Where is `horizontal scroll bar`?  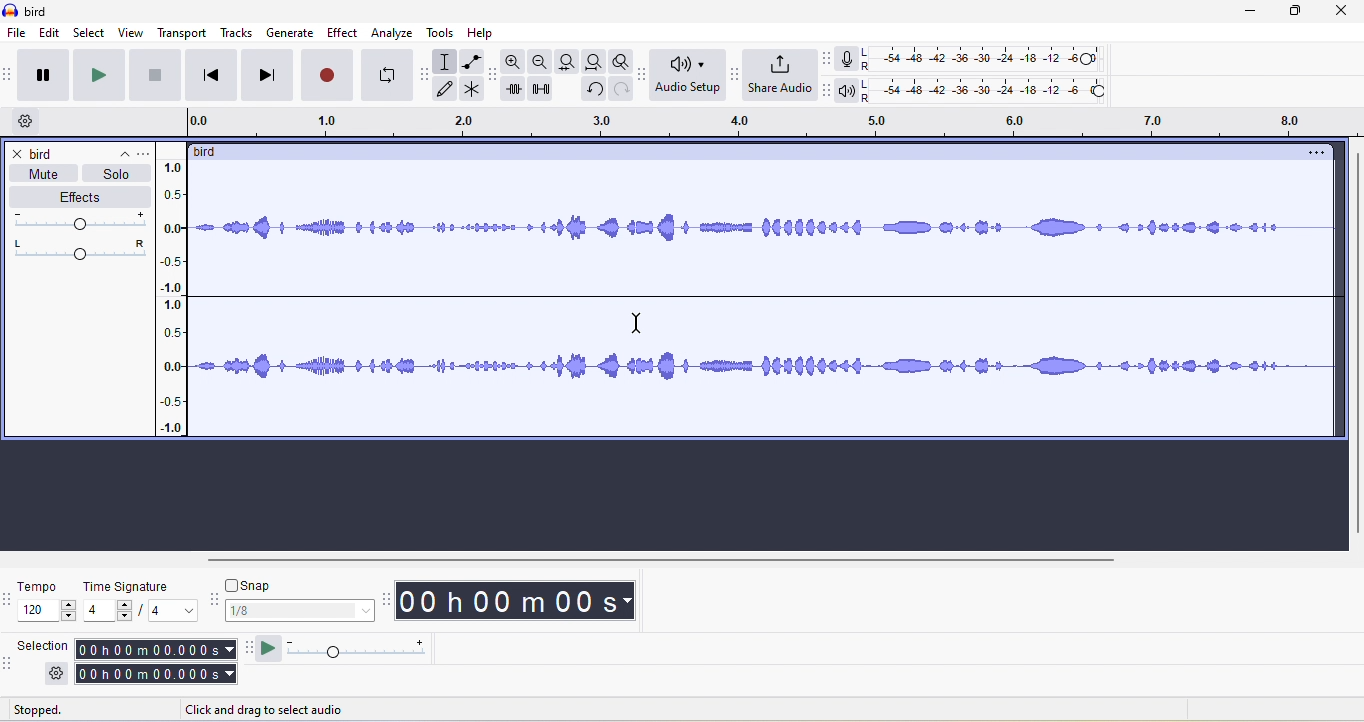
horizontal scroll bar is located at coordinates (662, 561).